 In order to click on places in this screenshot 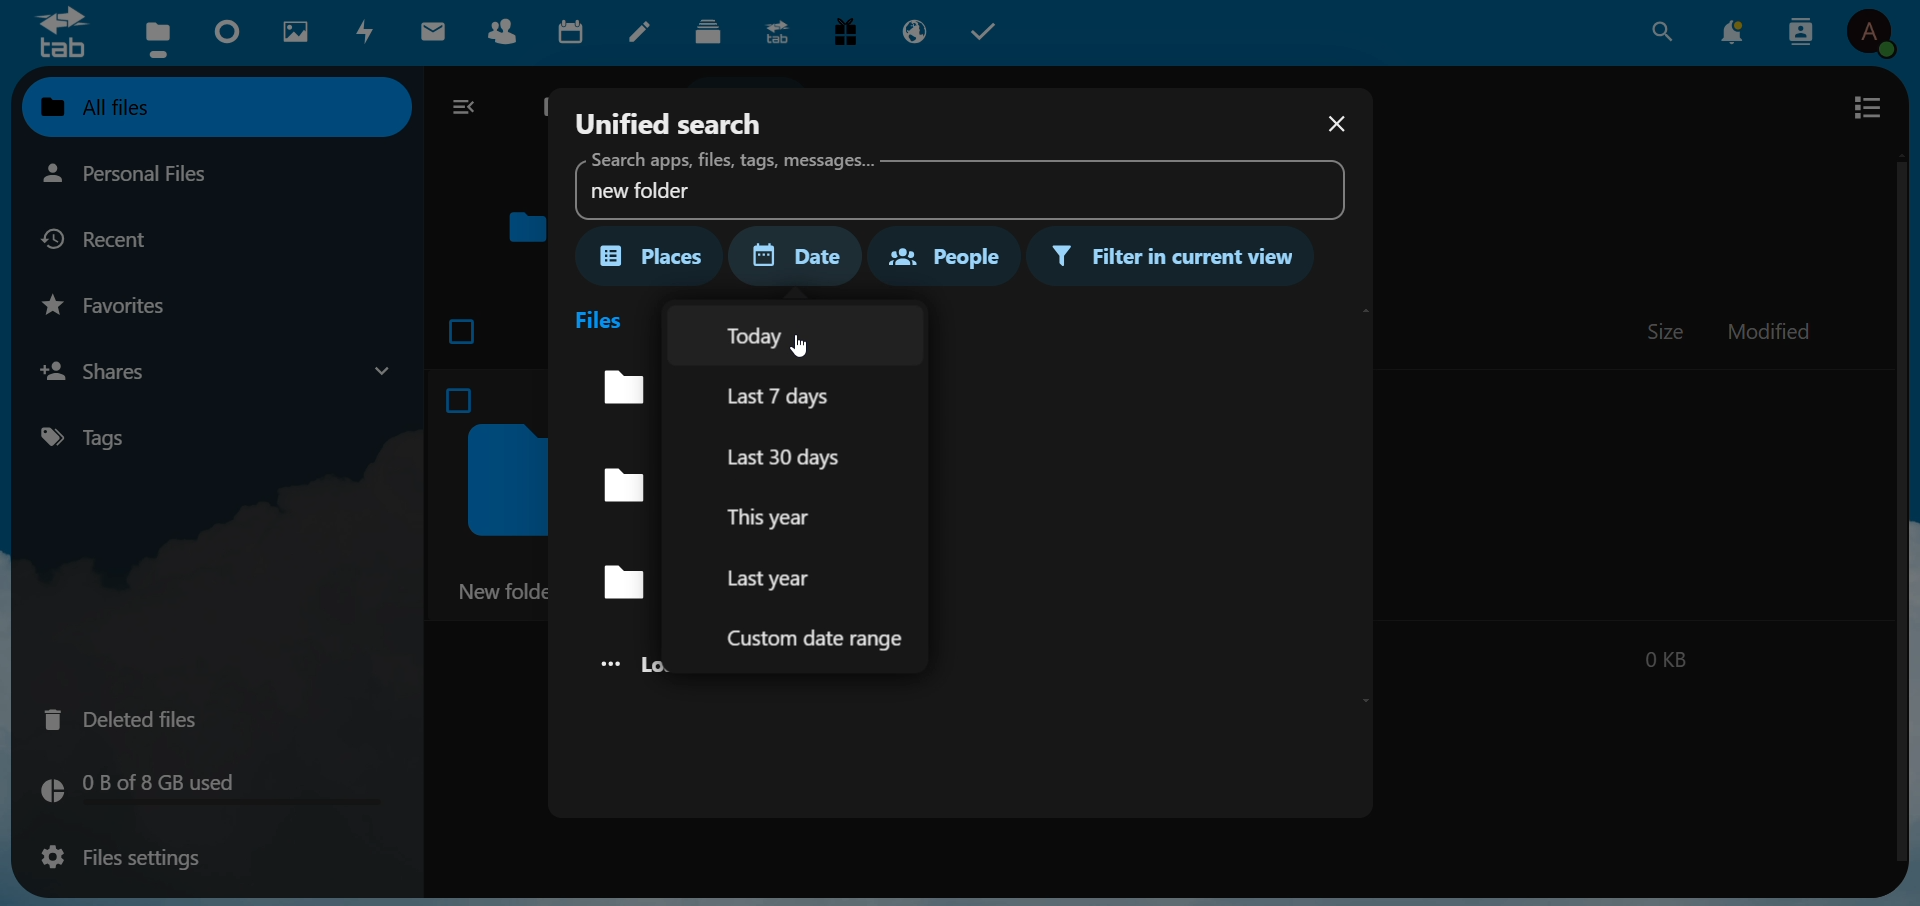, I will do `click(653, 256)`.